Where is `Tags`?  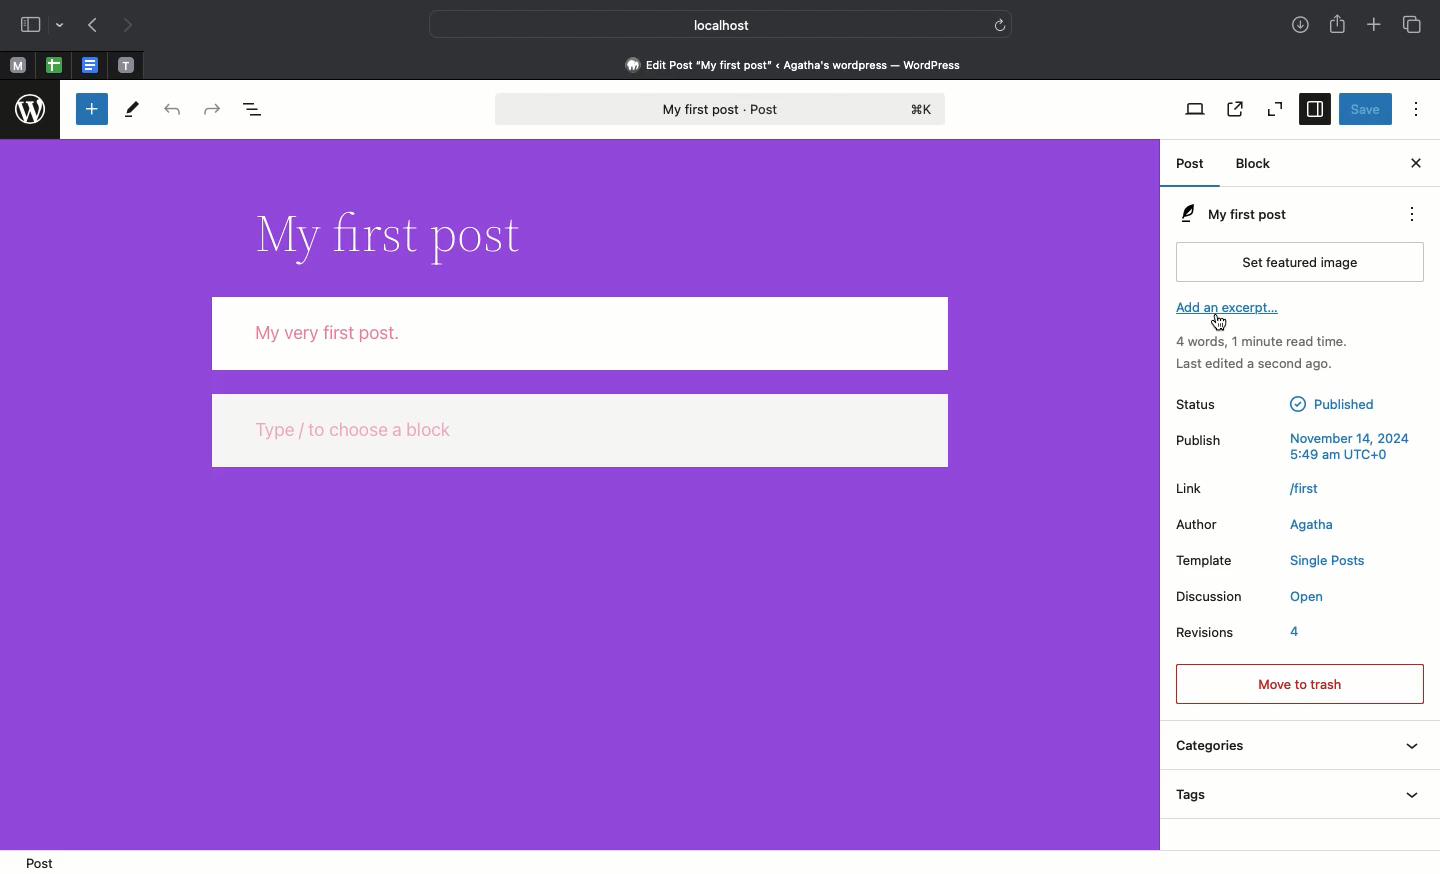
Tags is located at coordinates (1295, 797).